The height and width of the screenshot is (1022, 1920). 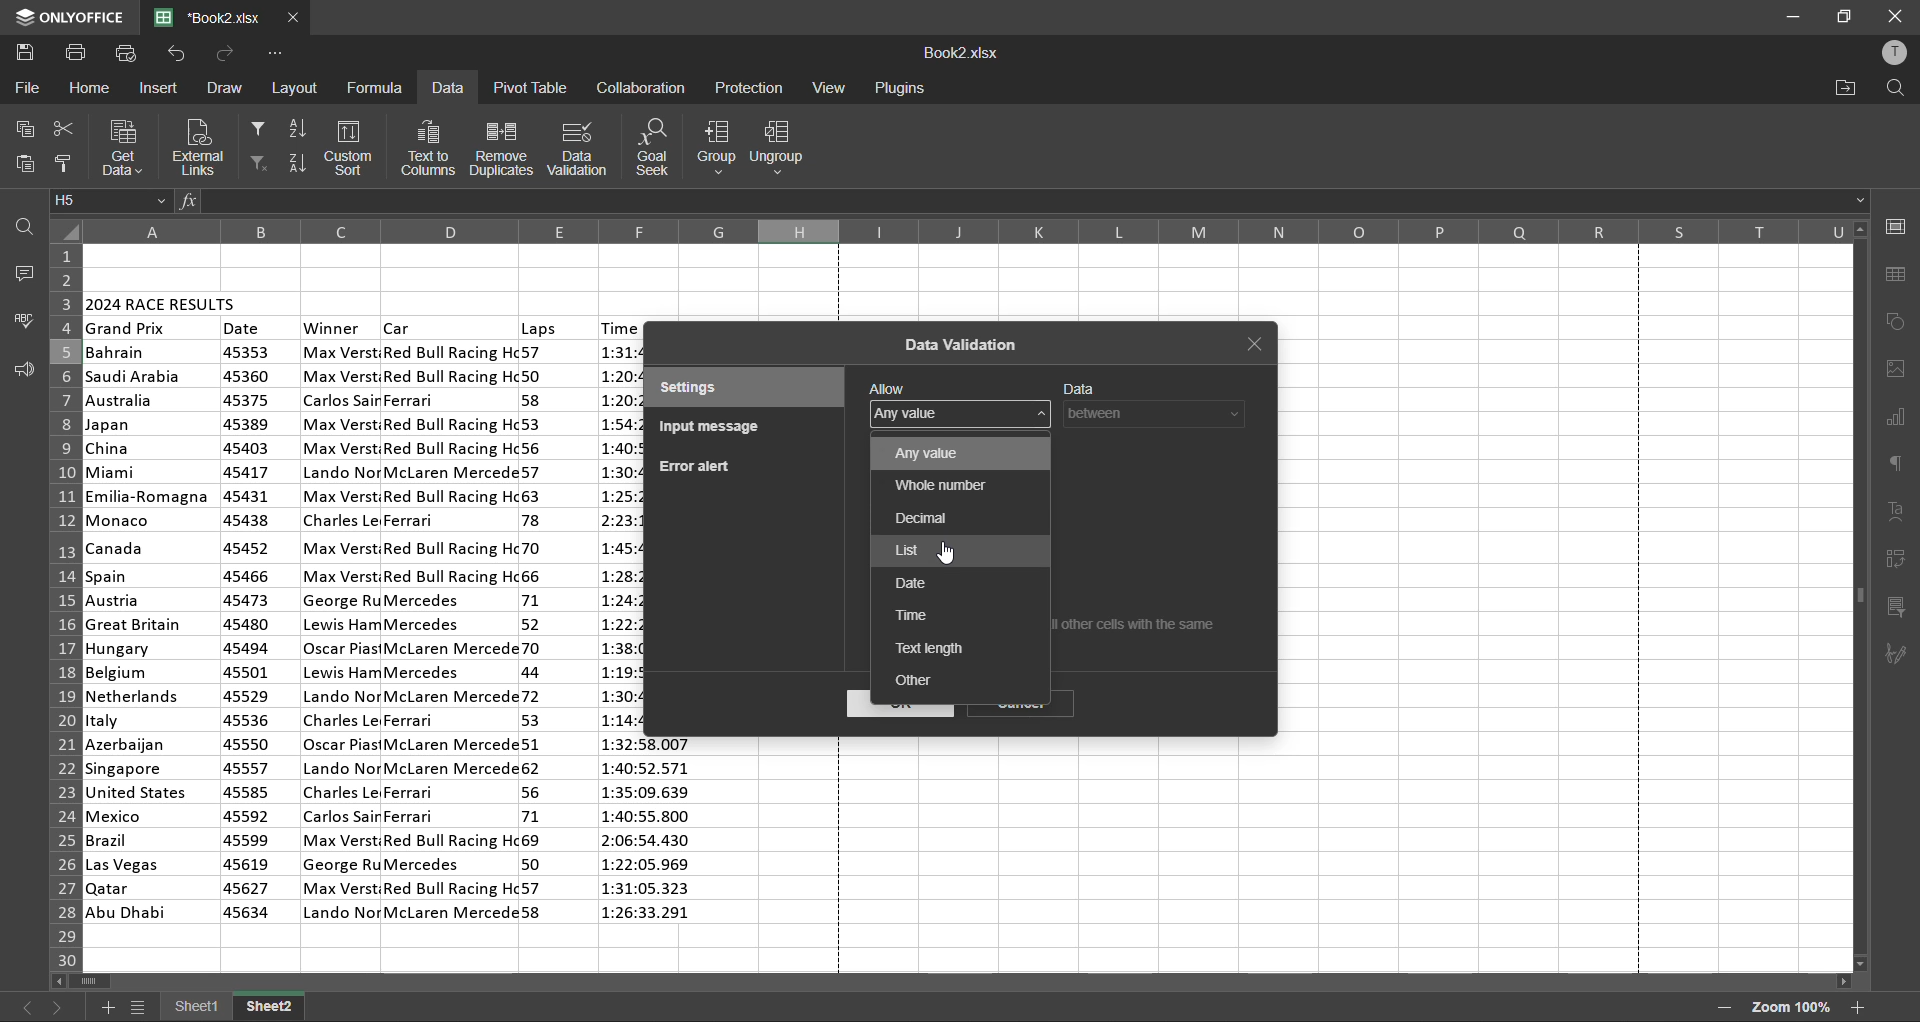 What do you see at coordinates (1897, 560) in the screenshot?
I see `pivot table` at bounding box center [1897, 560].